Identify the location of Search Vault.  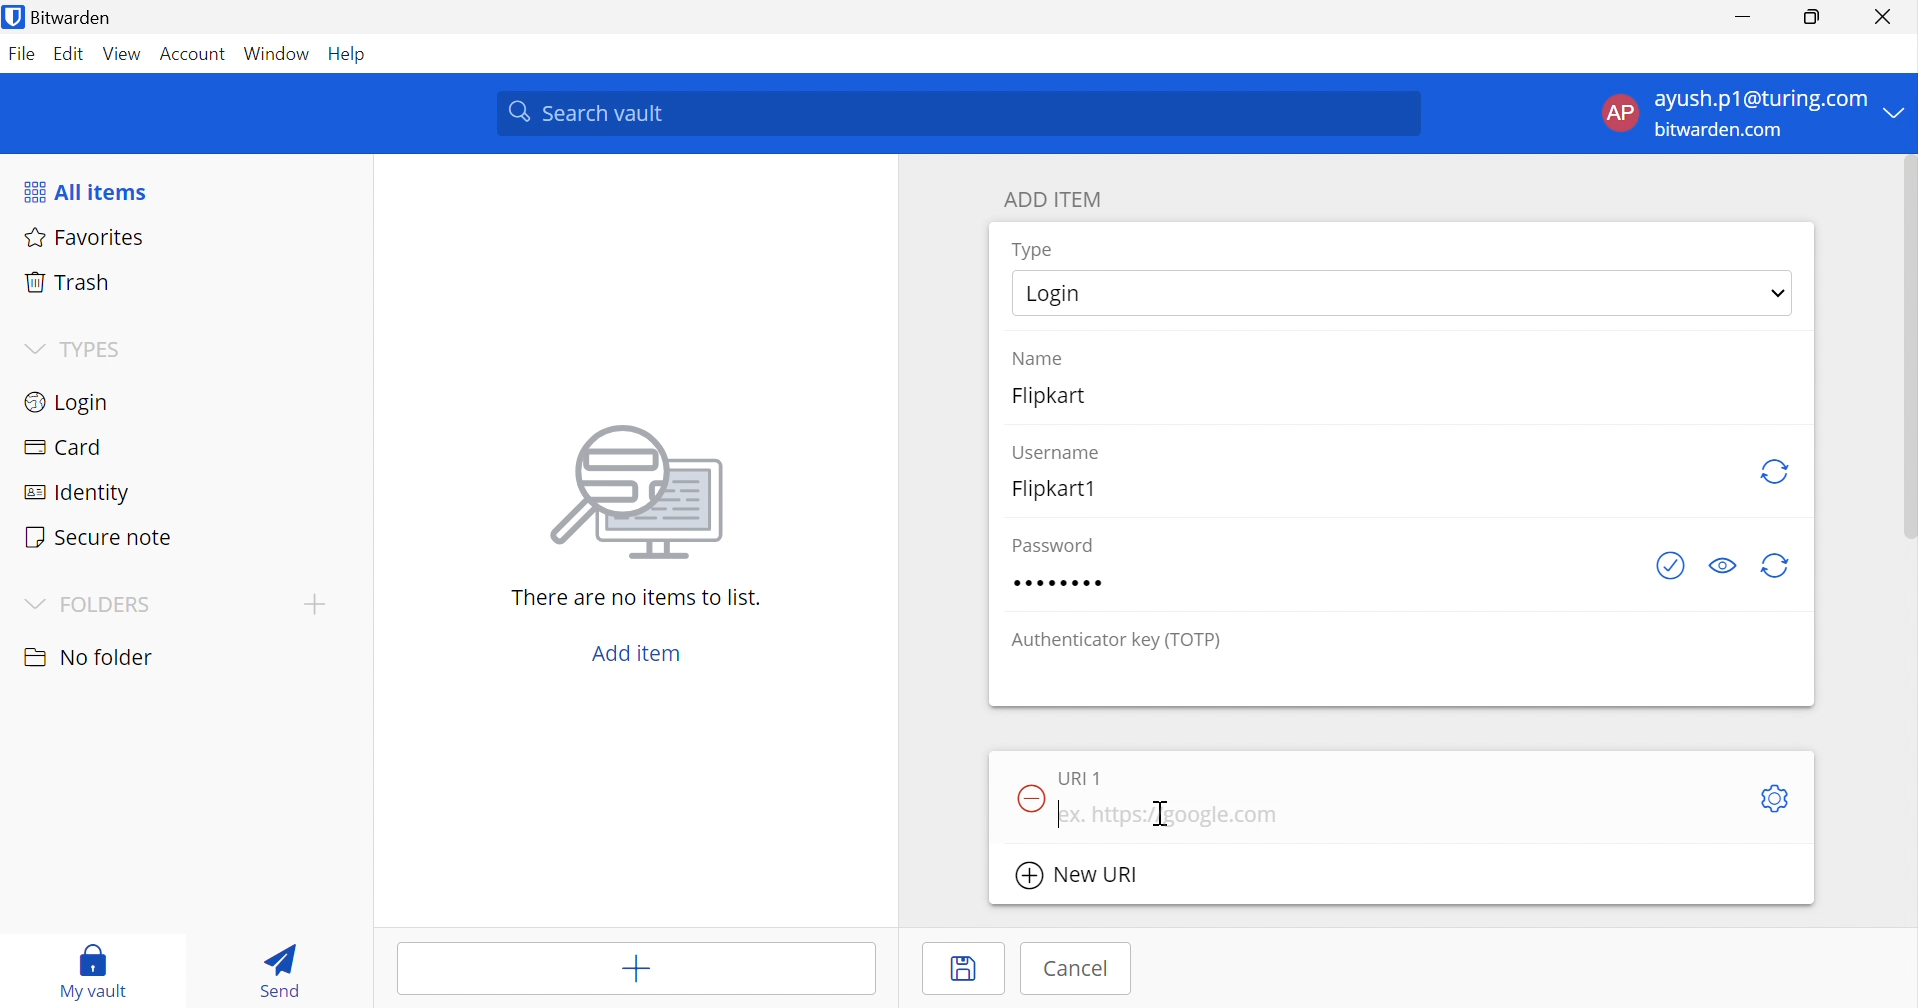
(960, 113).